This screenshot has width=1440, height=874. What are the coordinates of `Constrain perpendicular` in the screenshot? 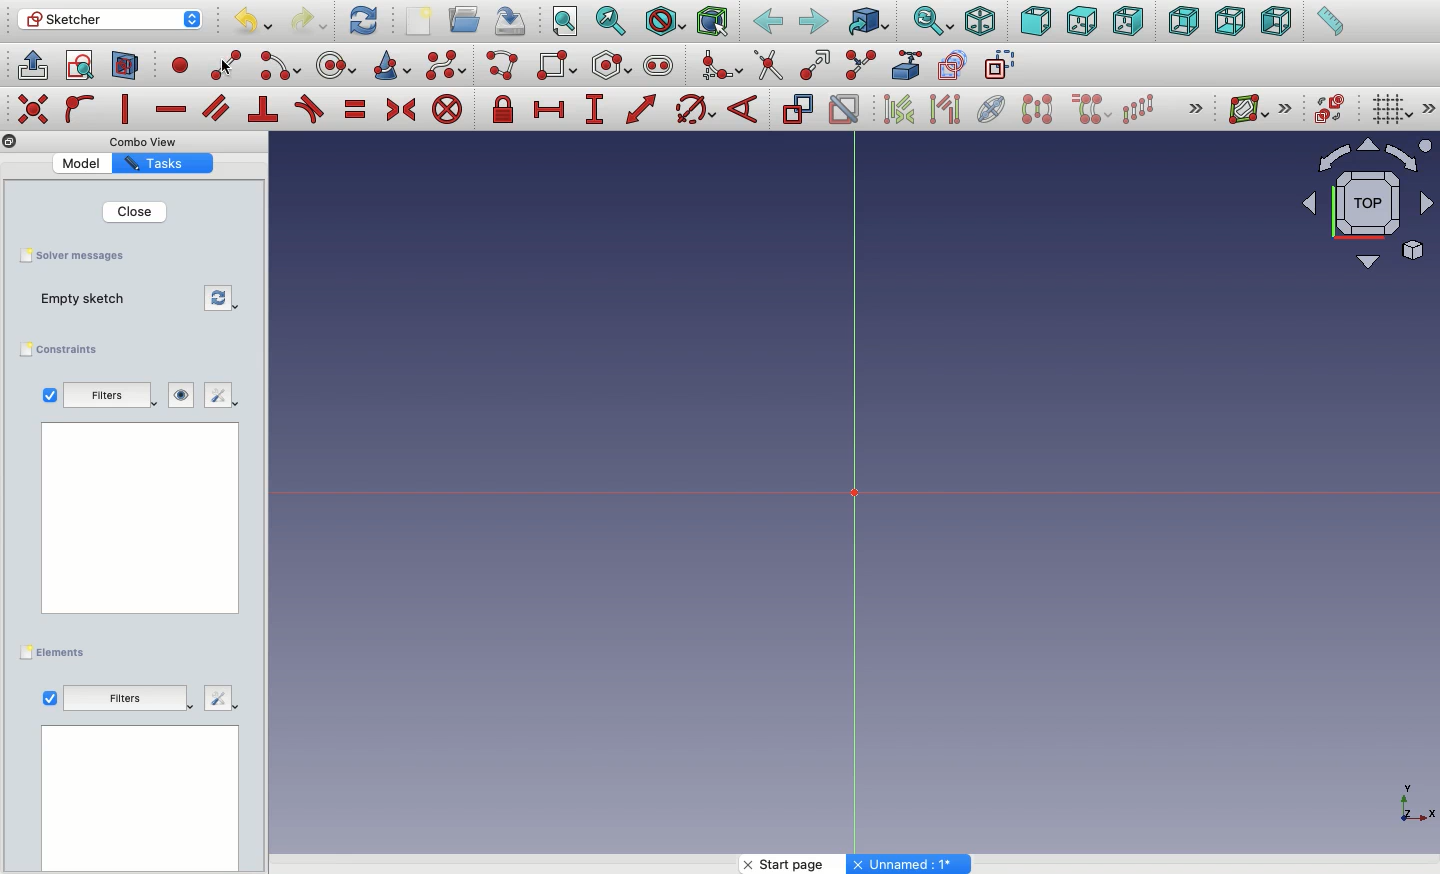 It's located at (264, 110).